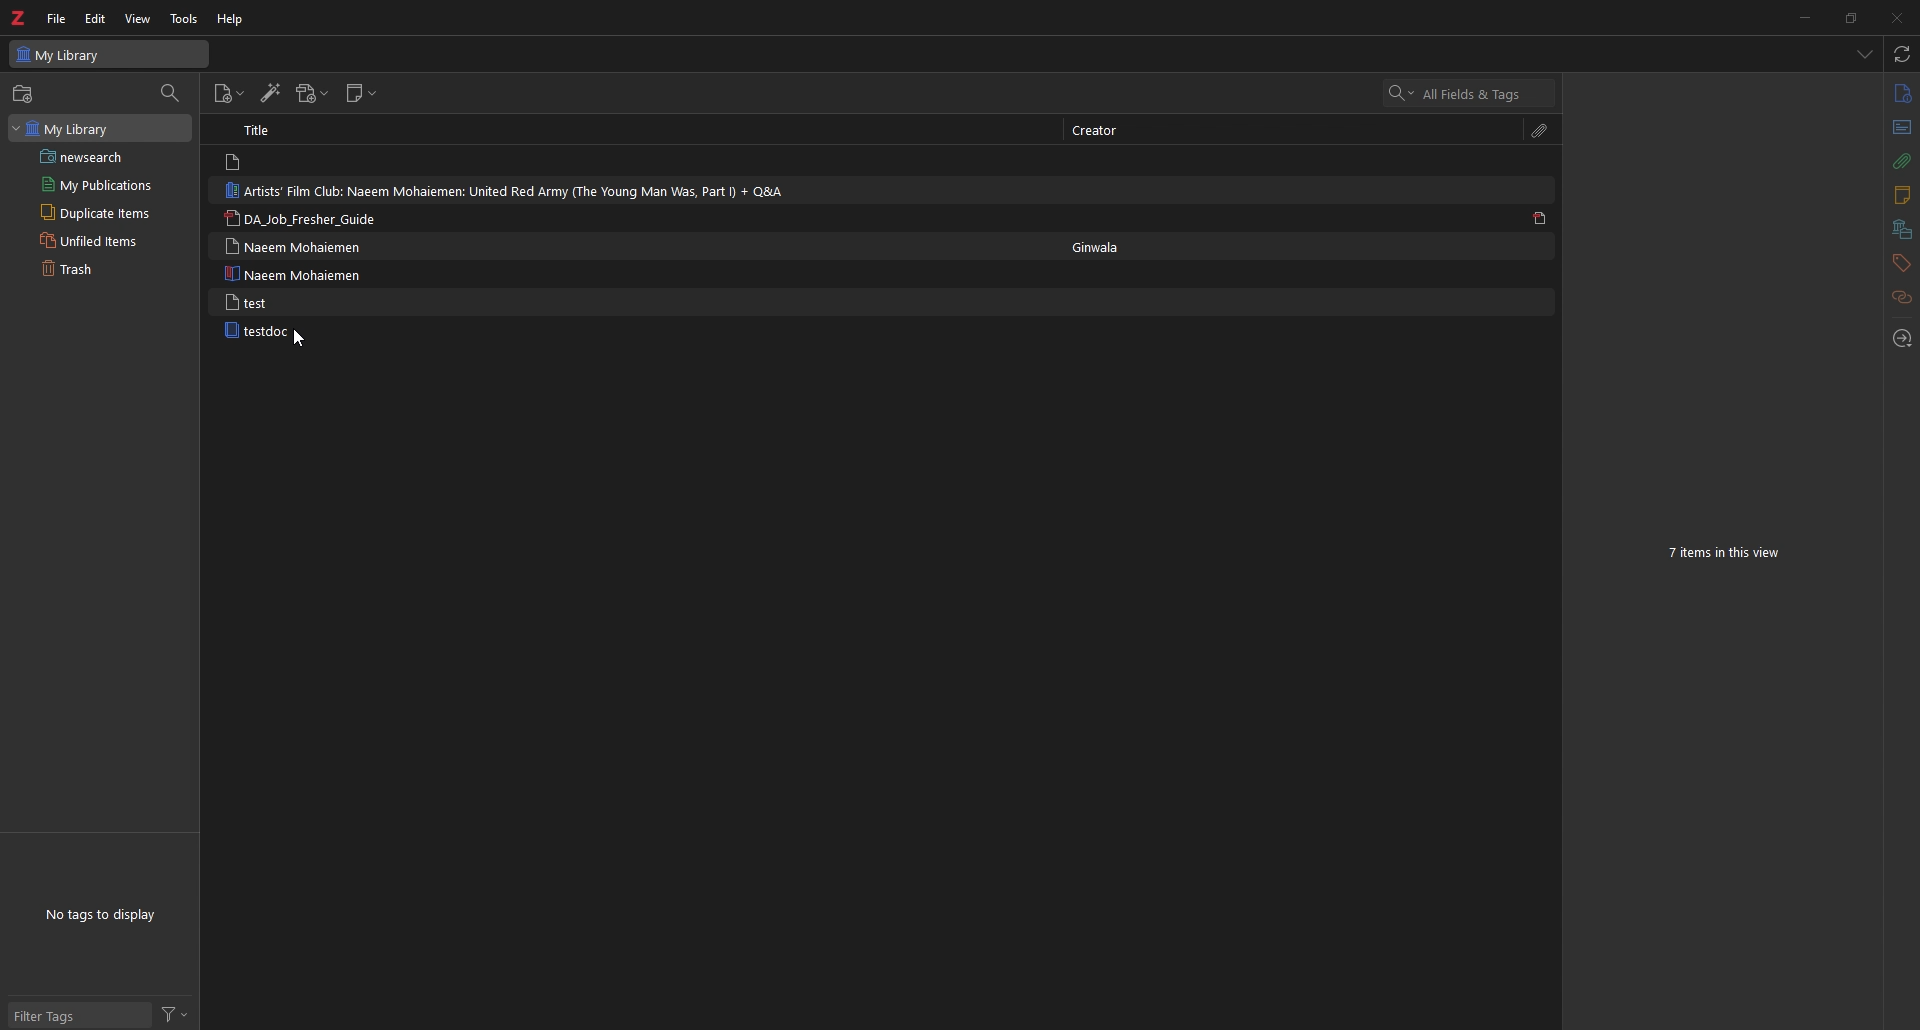 Image resolution: width=1920 pixels, height=1030 pixels. Describe the element at coordinates (1850, 17) in the screenshot. I see `resize` at that location.